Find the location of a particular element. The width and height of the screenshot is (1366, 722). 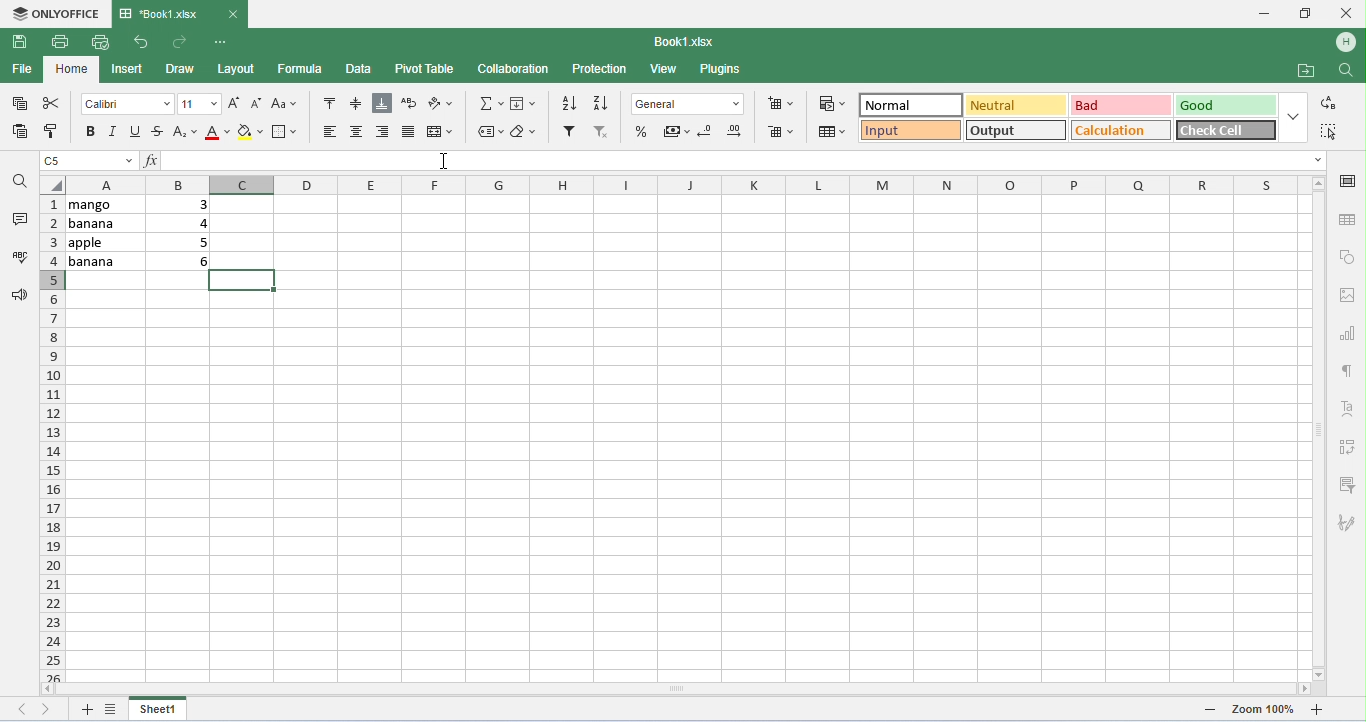

print is located at coordinates (59, 42).